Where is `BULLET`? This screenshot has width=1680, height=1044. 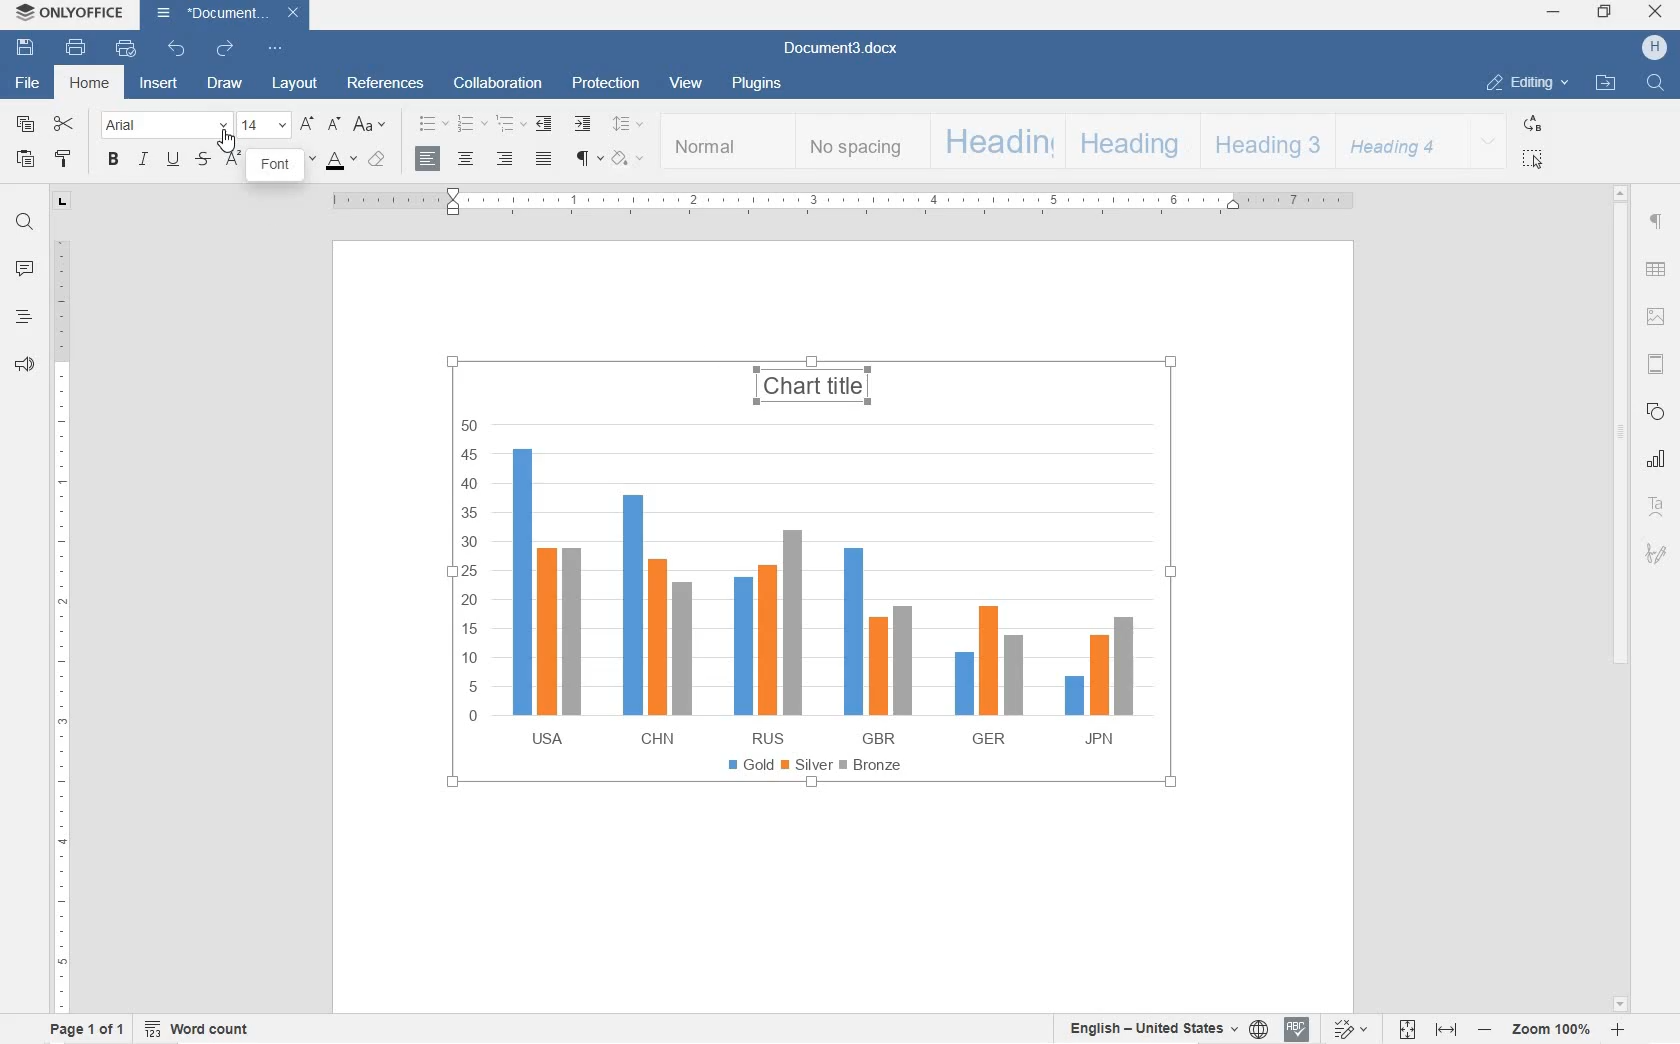 BULLET is located at coordinates (433, 125).